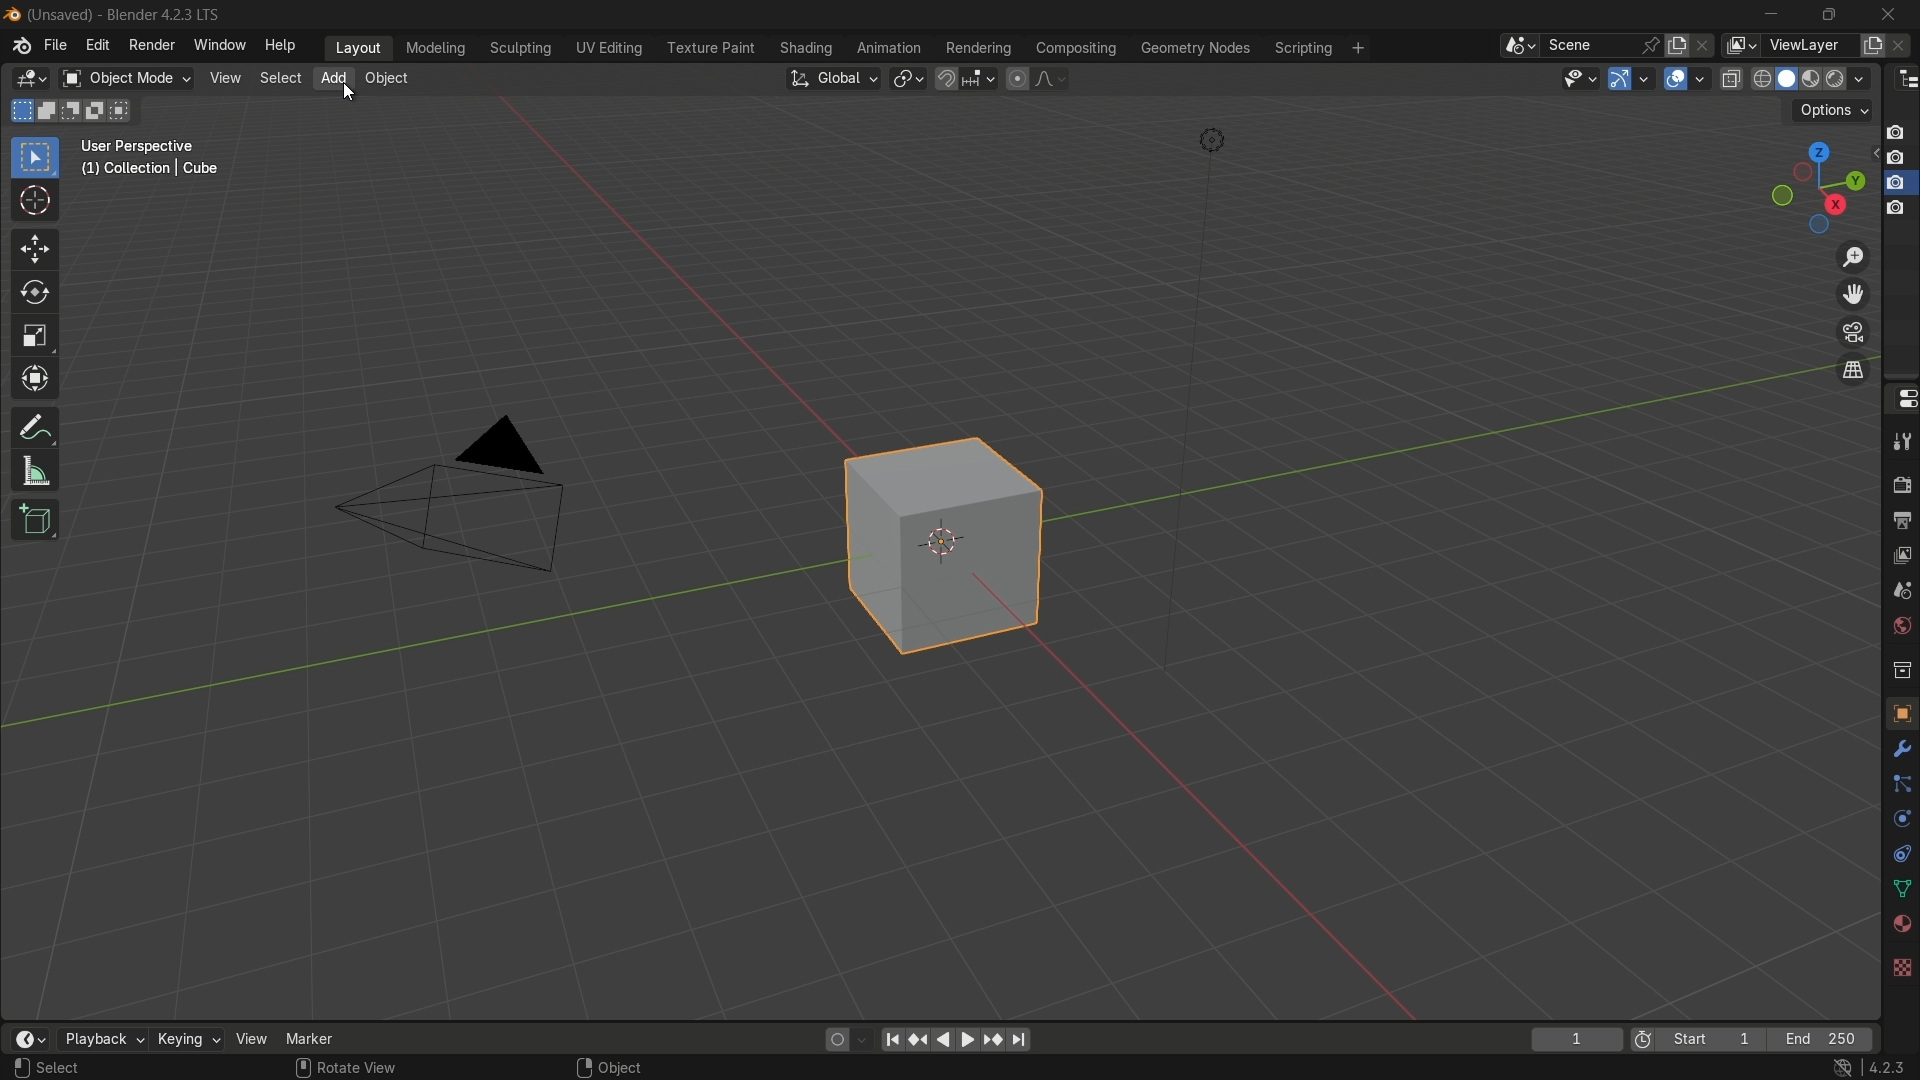 This screenshot has height=1080, width=1920. What do you see at coordinates (223, 78) in the screenshot?
I see `view` at bounding box center [223, 78].